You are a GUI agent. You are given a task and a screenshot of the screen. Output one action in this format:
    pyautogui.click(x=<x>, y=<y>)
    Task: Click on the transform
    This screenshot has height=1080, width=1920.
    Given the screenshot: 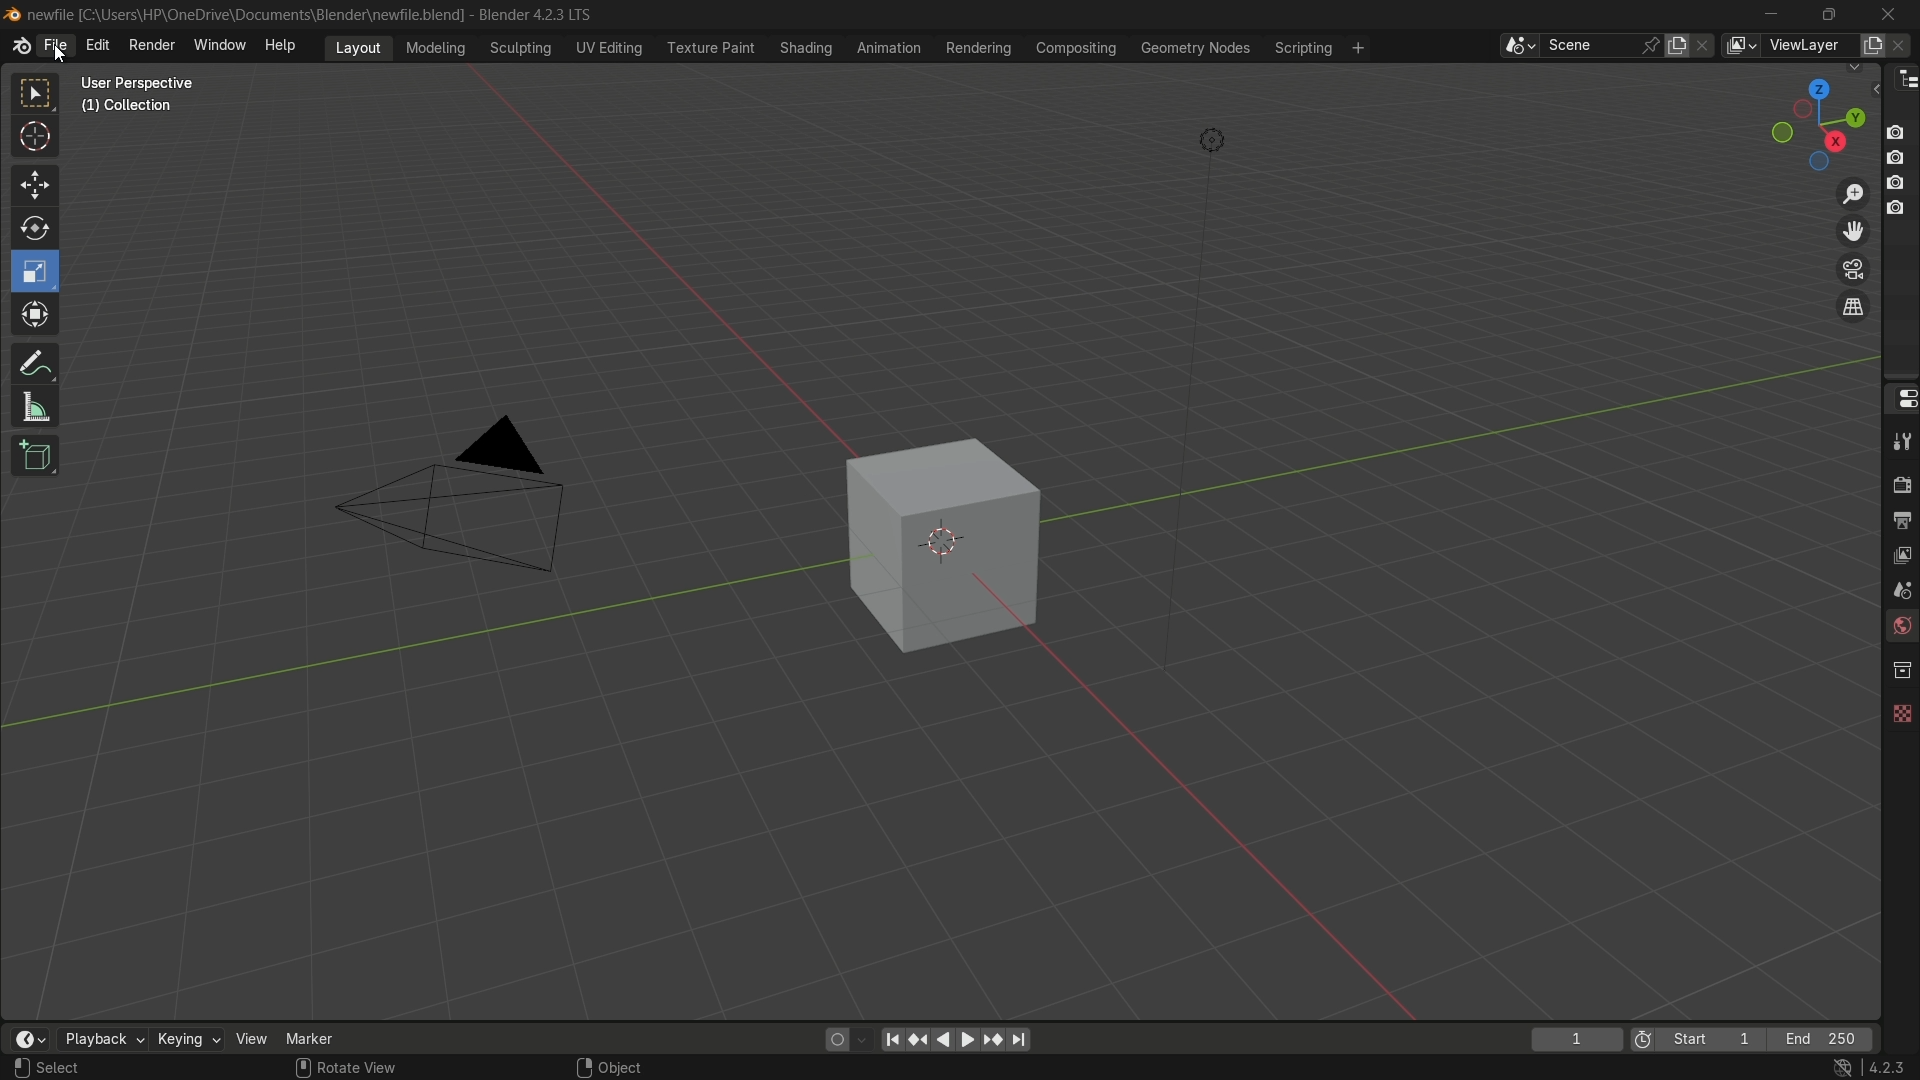 What is the action you would take?
    pyautogui.click(x=37, y=317)
    